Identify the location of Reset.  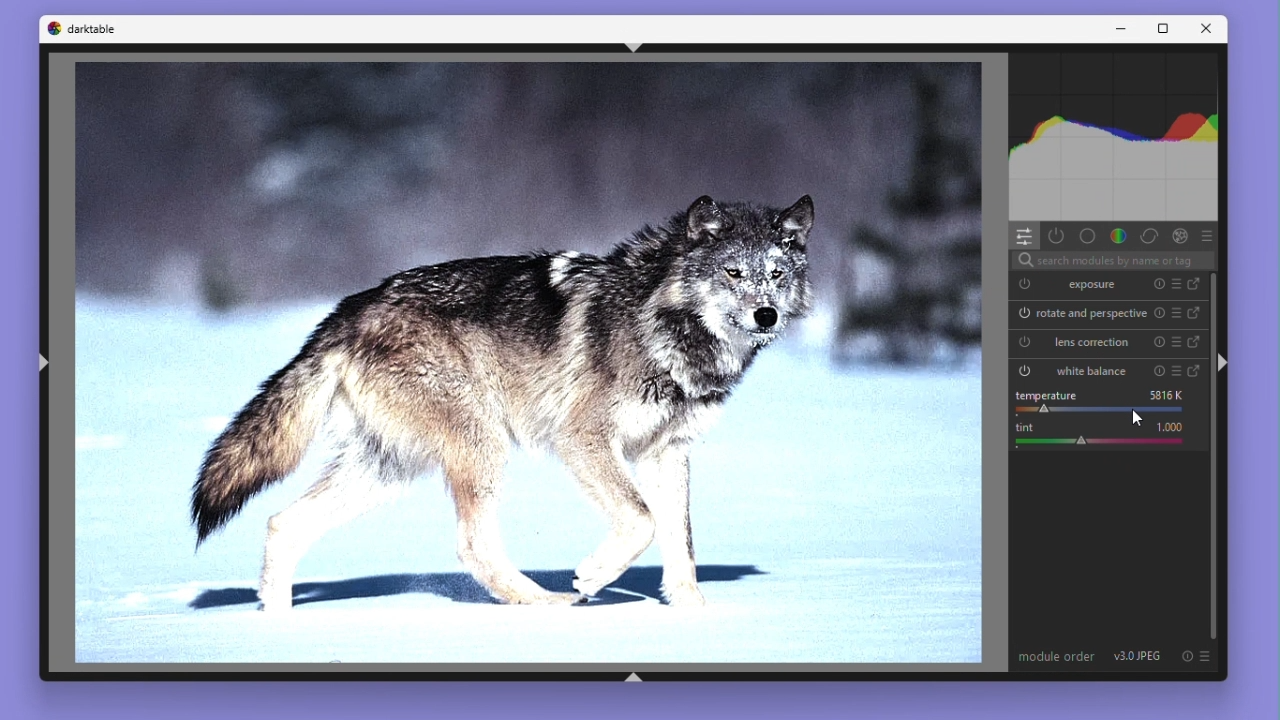
(1162, 315).